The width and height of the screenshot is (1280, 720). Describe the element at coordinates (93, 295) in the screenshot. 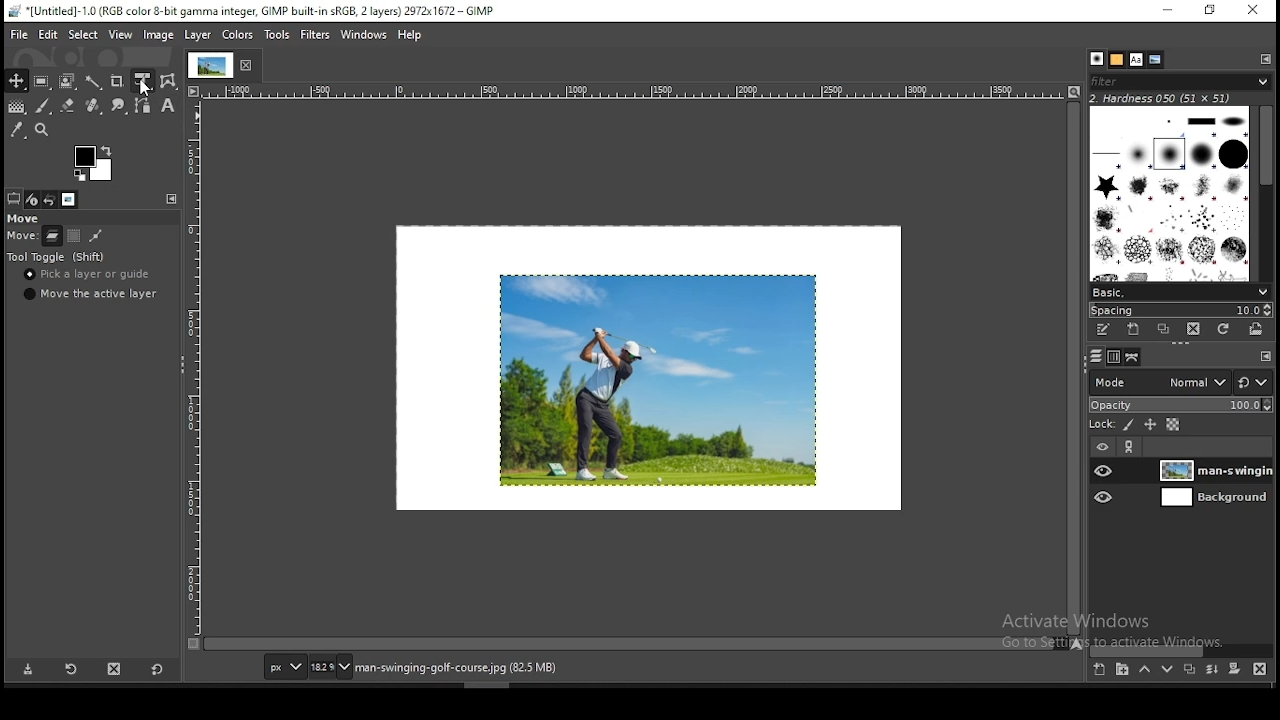

I see `move the active layer` at that location.